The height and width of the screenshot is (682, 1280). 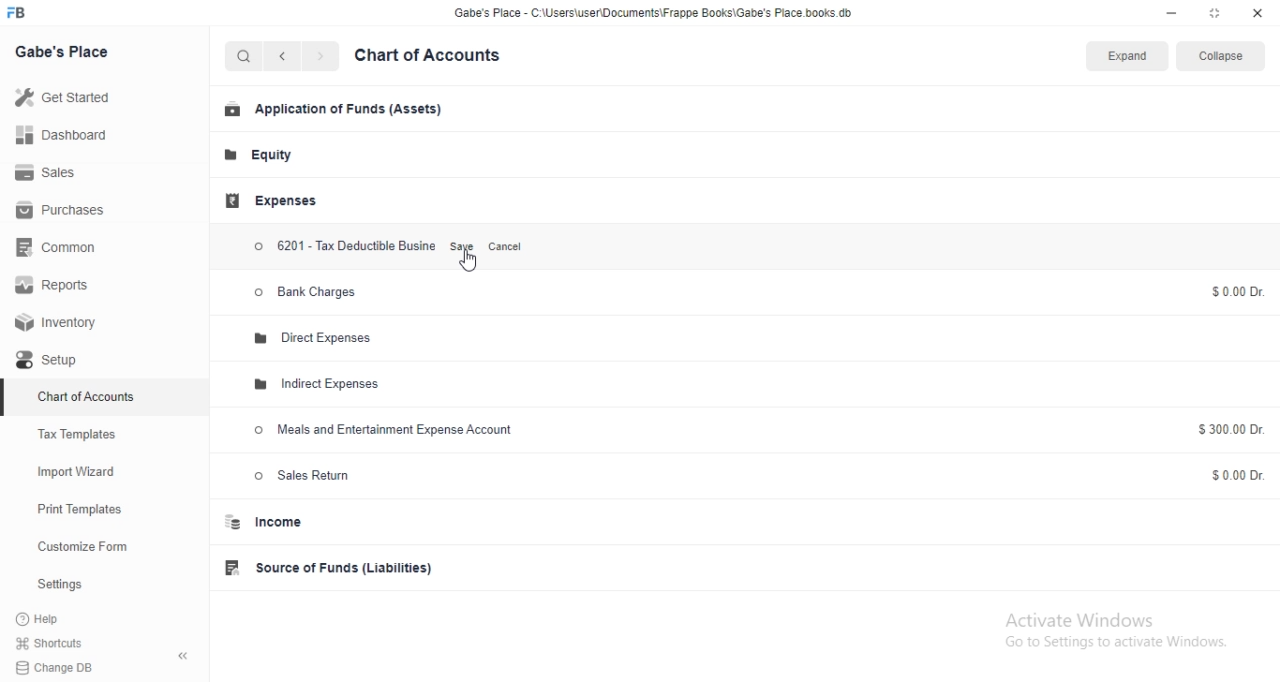 I want to click on Settings, so click(x=63, y=584).